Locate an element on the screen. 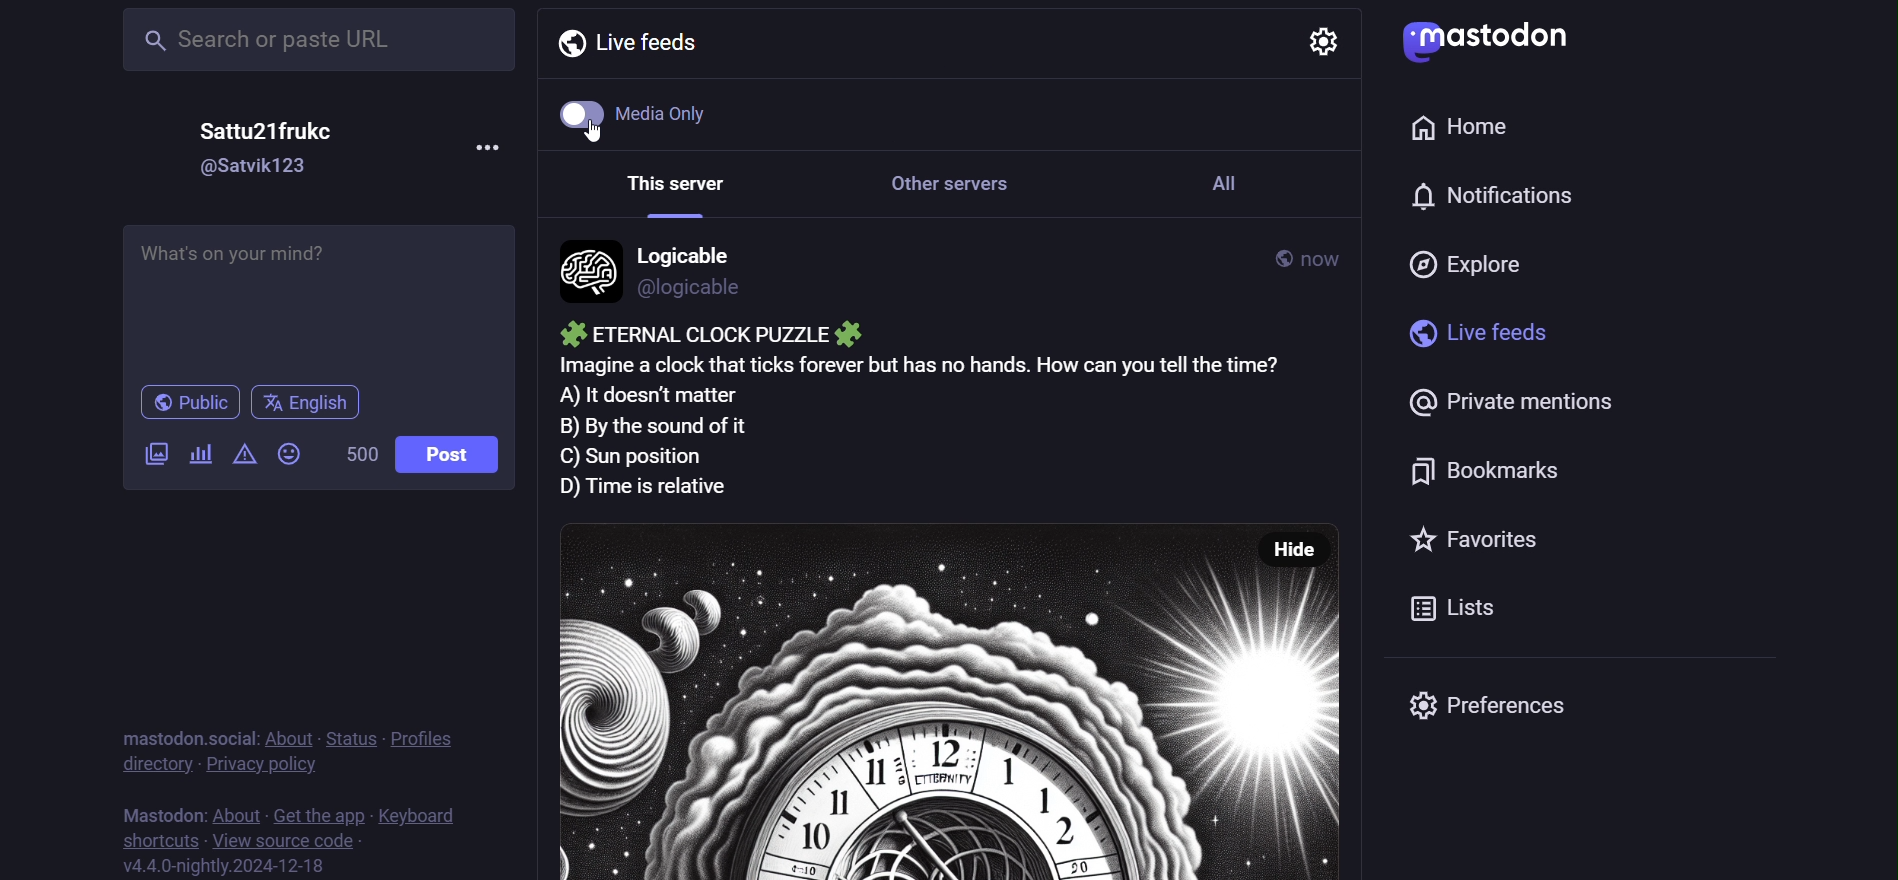  status is located at coordinates (351, 738).